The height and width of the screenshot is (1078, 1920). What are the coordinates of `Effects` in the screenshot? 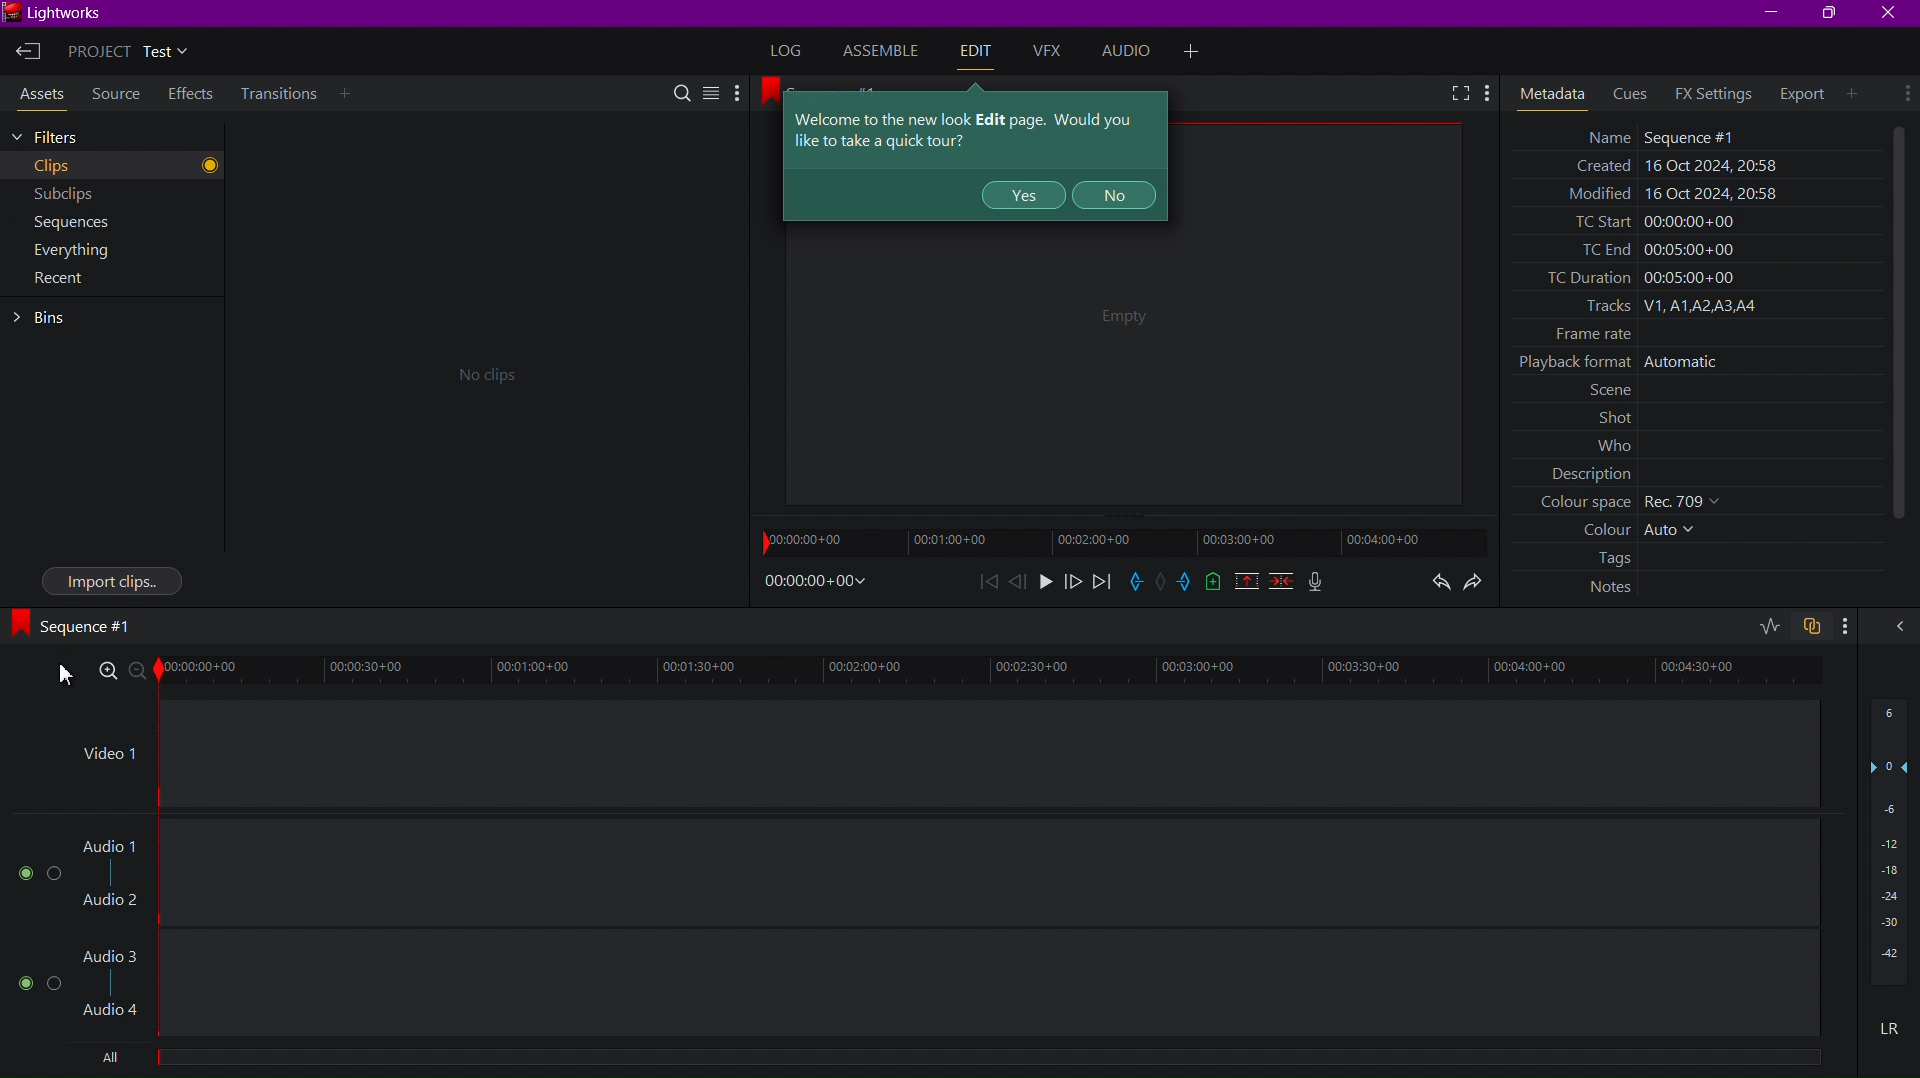 It's located at (190, 92).